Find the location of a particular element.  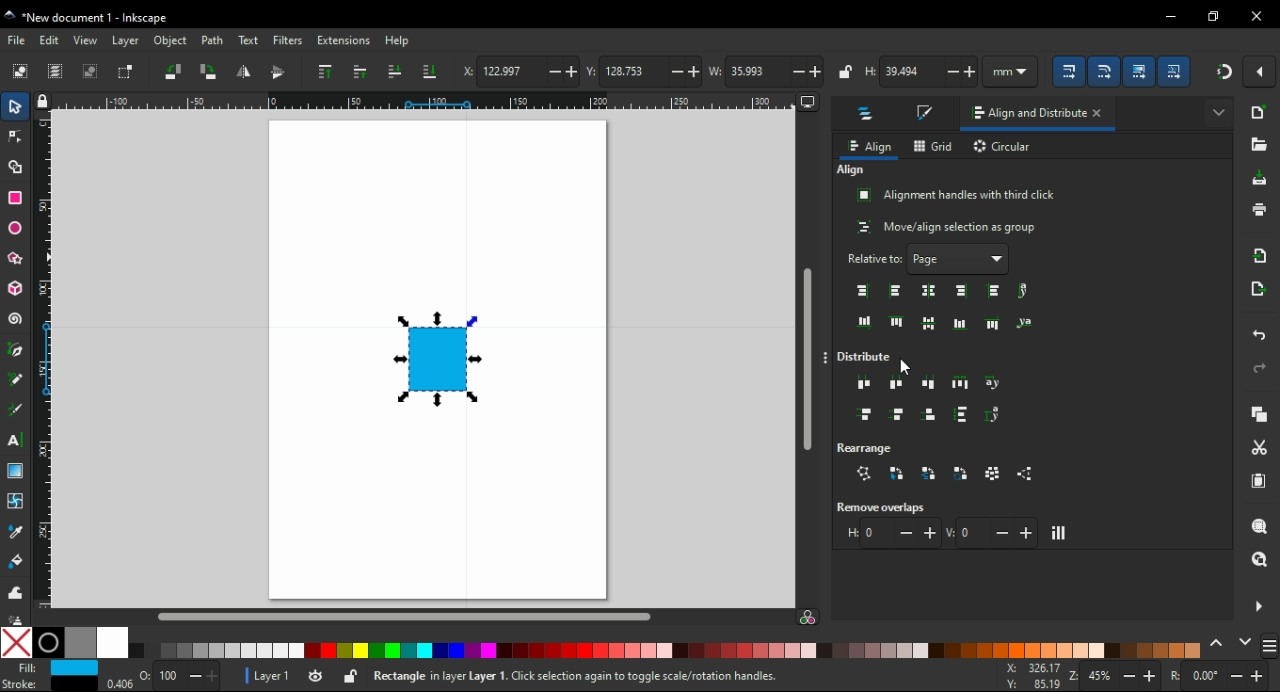

opacity is located at coordinates (163, 679).